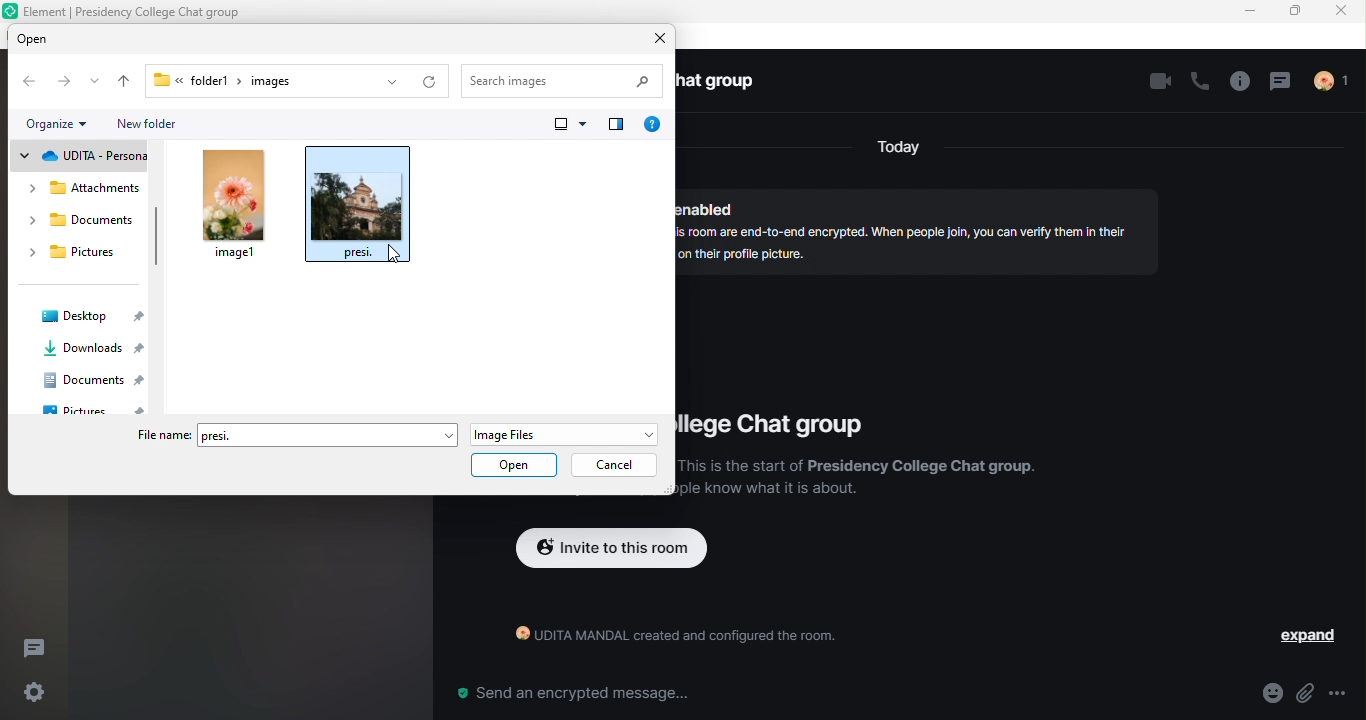  Describe the element at coordinates (612, 550) in the screenshot. I see `invited to this room` at that location.